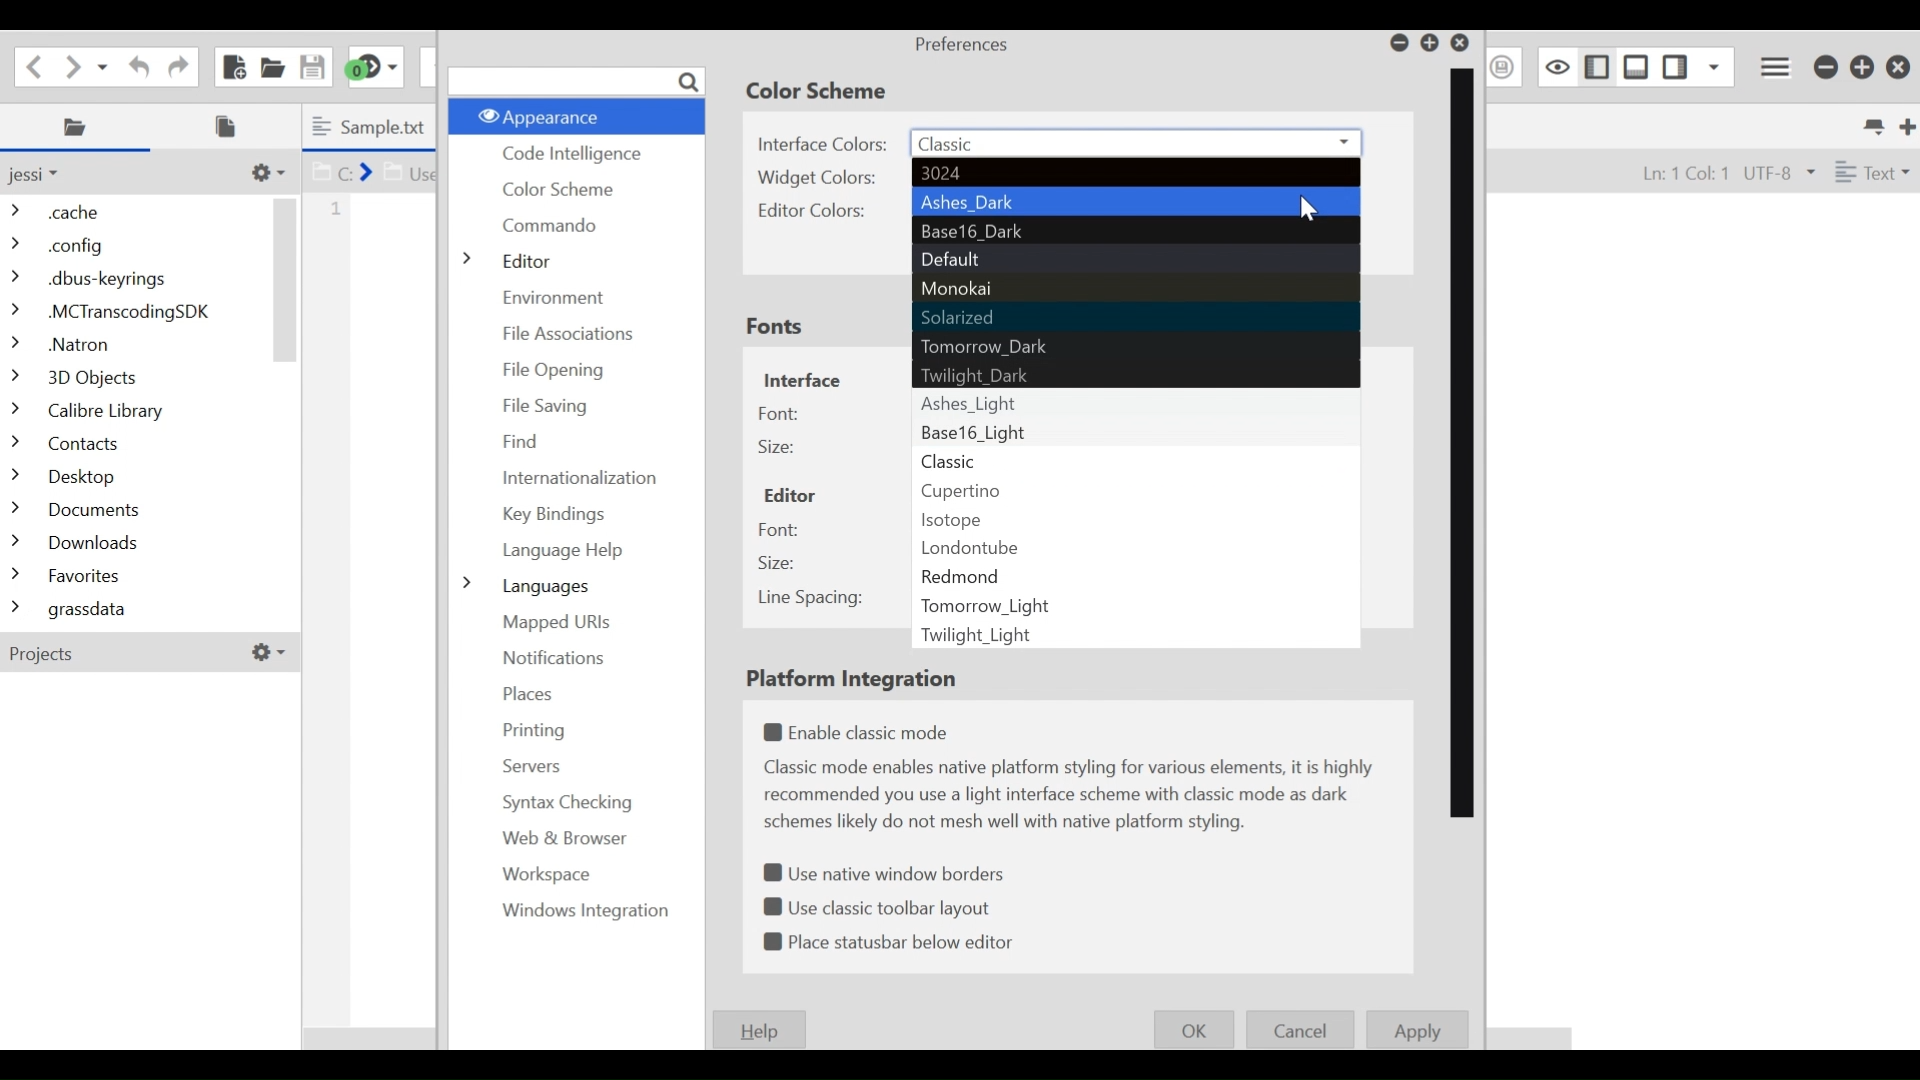  I want to click on Open Files, so click(232, 126).